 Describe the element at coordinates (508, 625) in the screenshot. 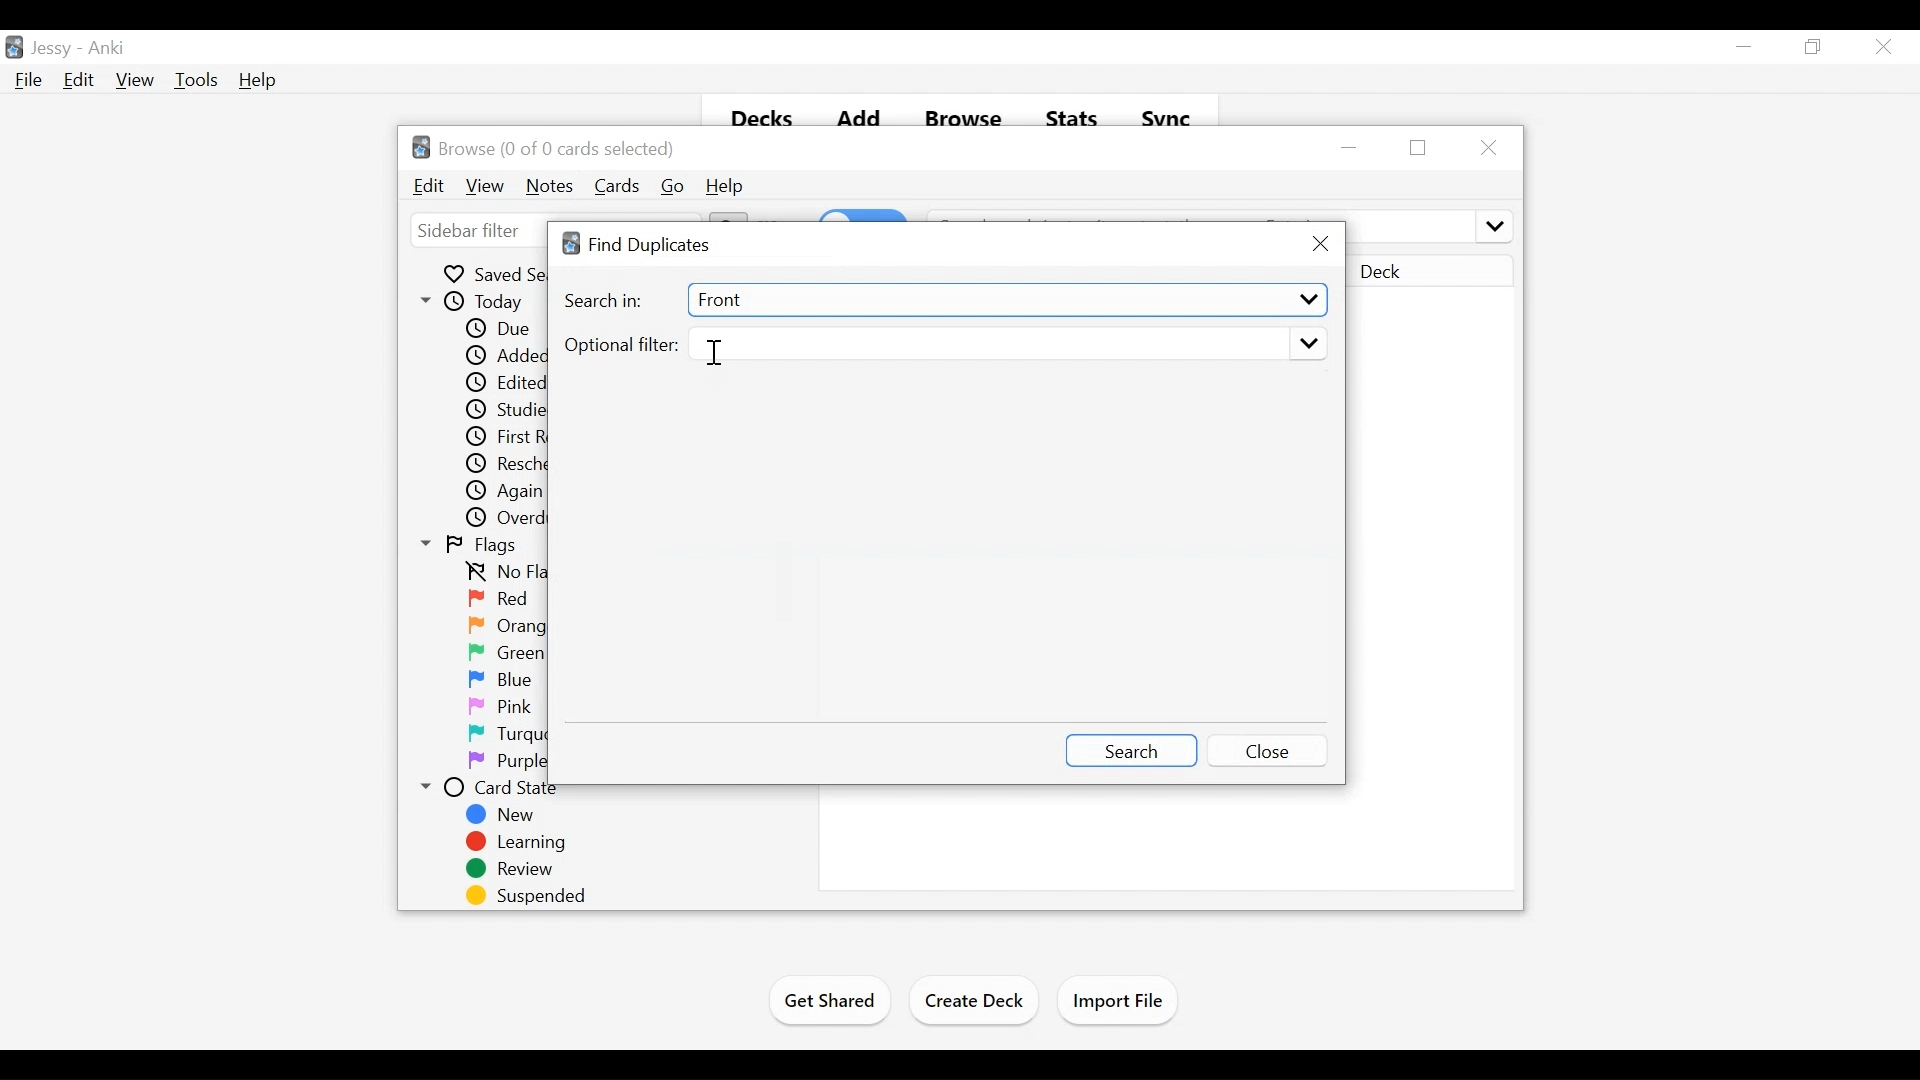

I see `Orange` at that location.